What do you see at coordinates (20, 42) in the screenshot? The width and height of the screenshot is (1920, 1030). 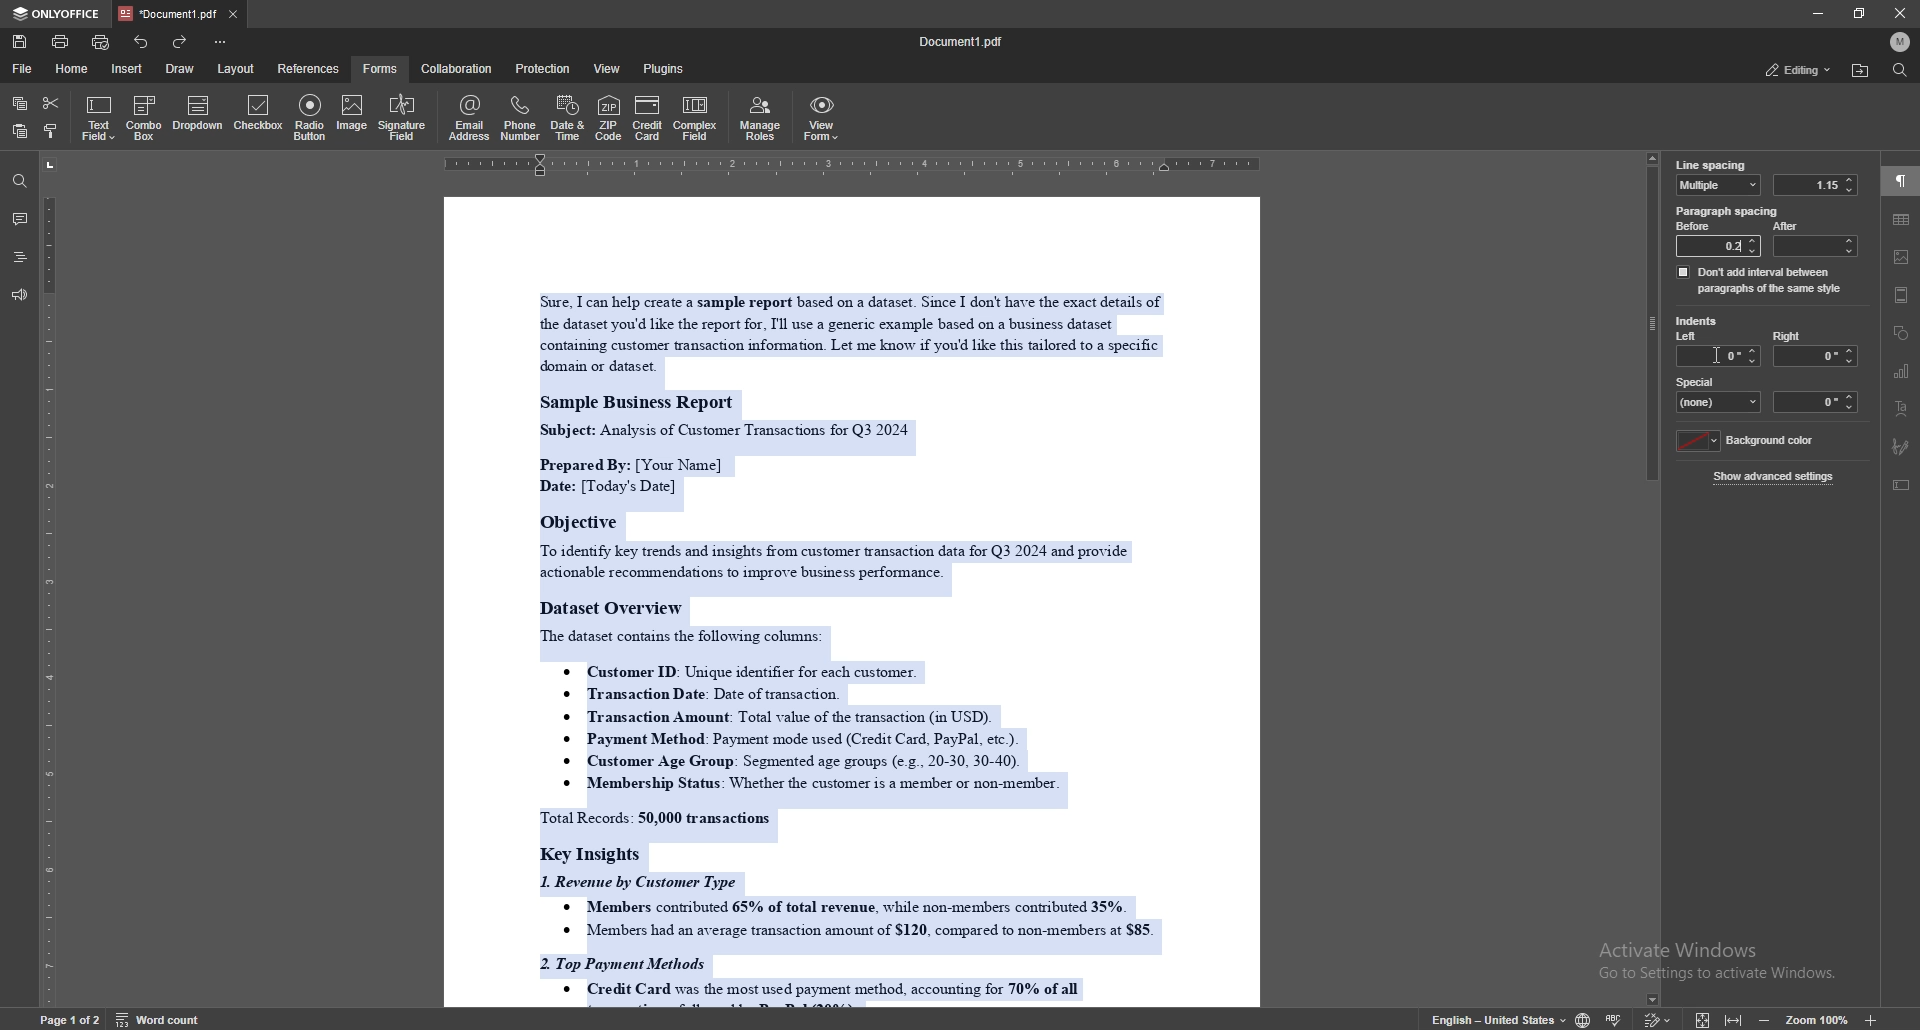 I see `save` at bounding box center [20, 42].